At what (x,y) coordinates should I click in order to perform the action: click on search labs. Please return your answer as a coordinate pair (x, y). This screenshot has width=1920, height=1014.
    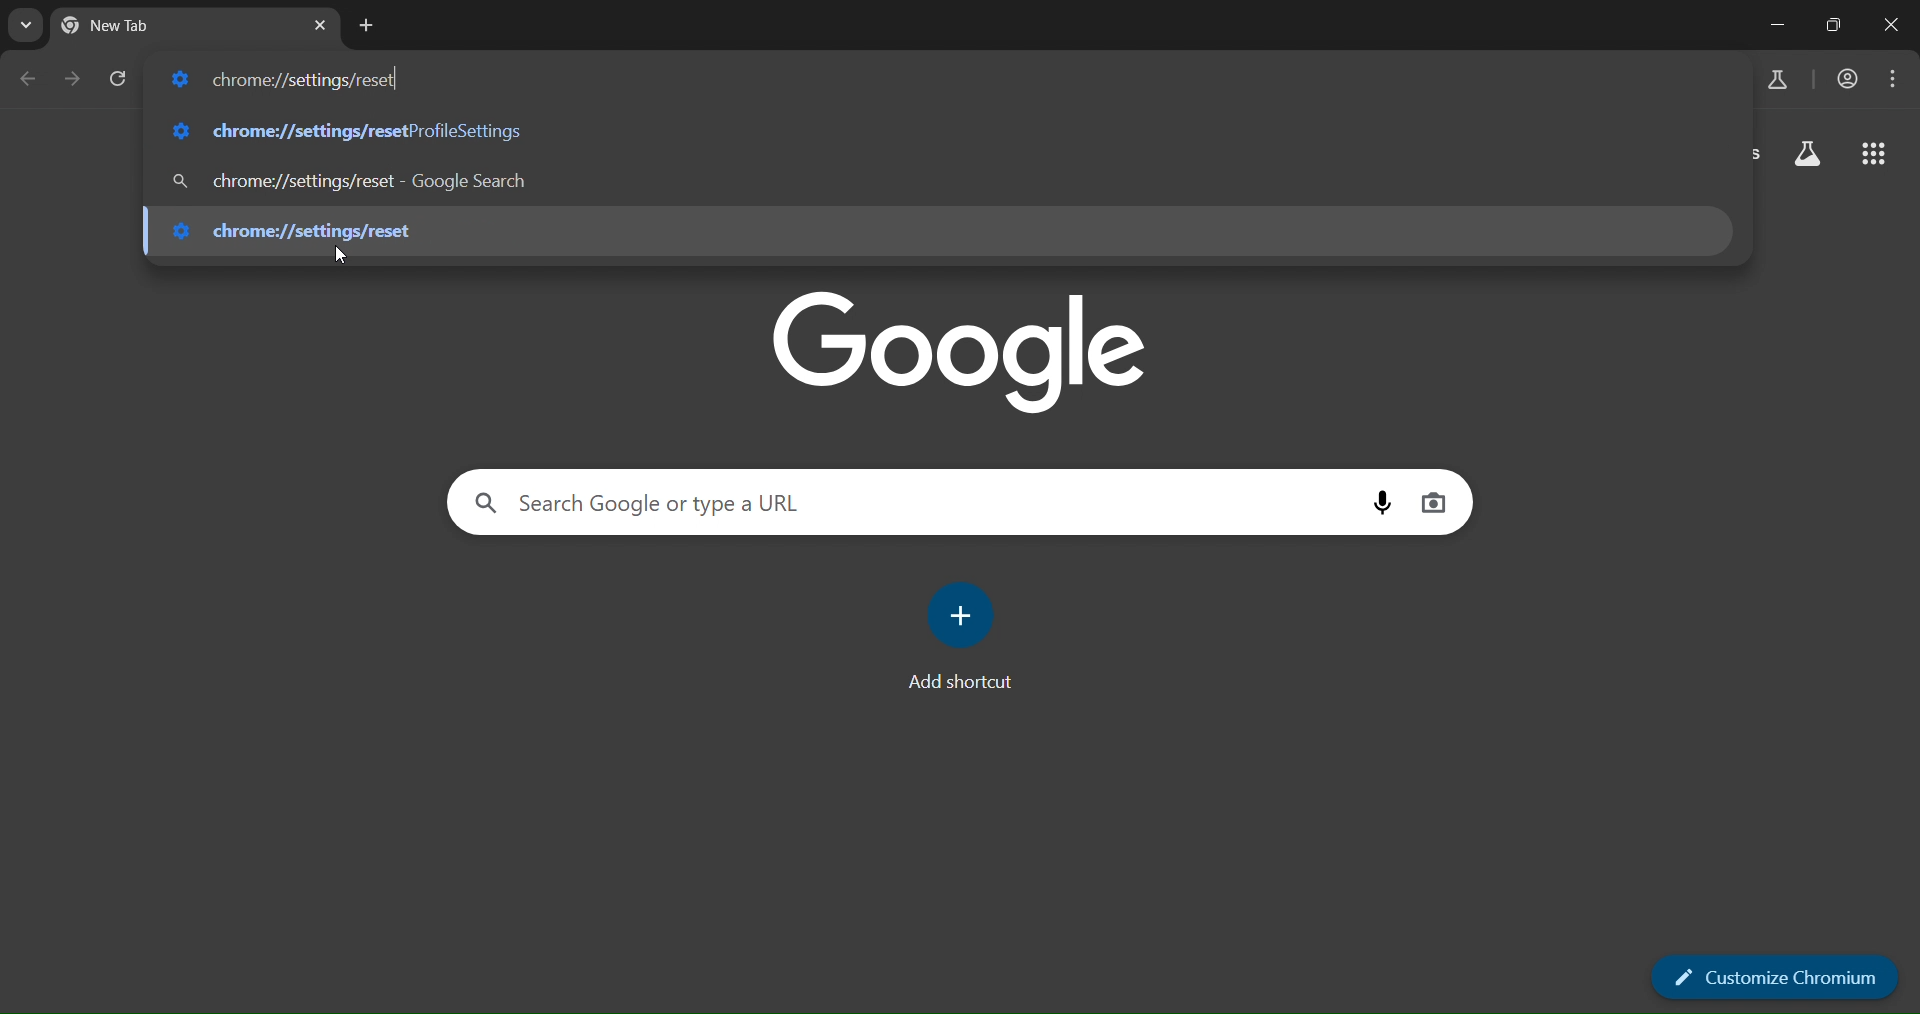
    Looking at the image, I should click on (1772, 80).